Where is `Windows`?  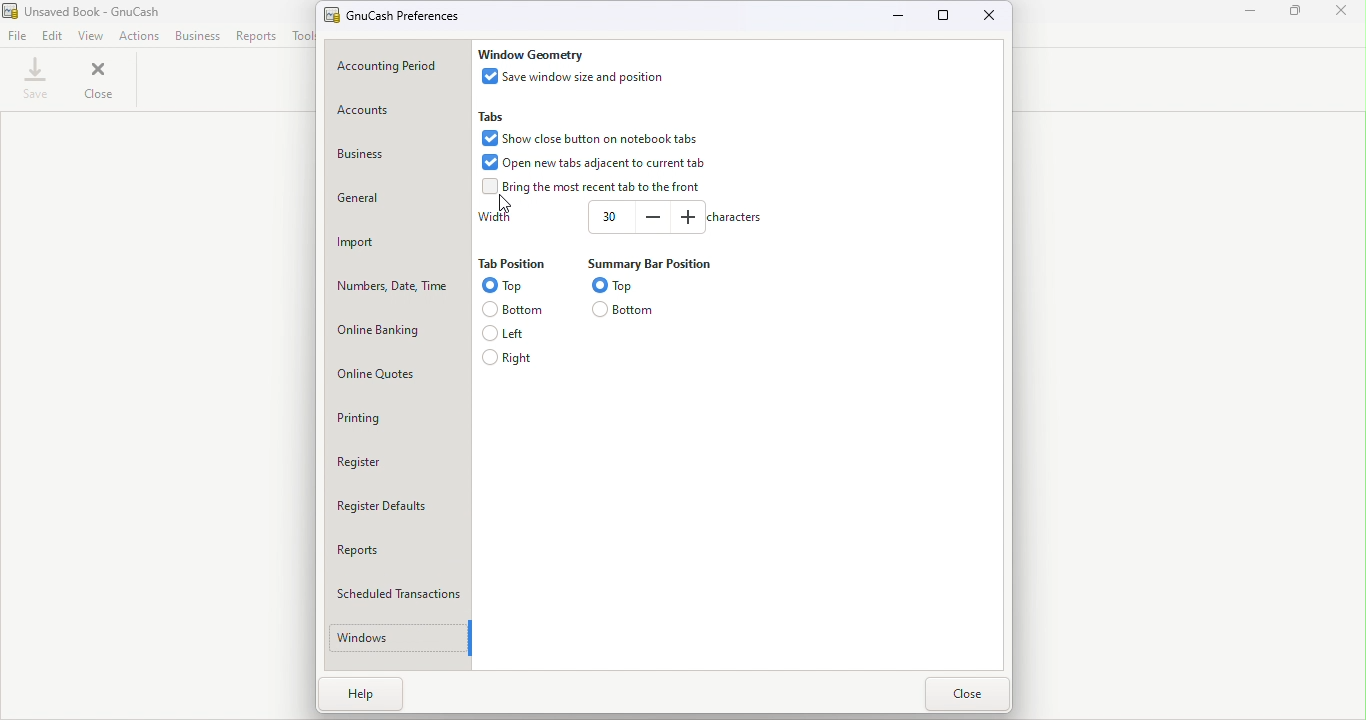 Windows is located at coordinates (393, 638).